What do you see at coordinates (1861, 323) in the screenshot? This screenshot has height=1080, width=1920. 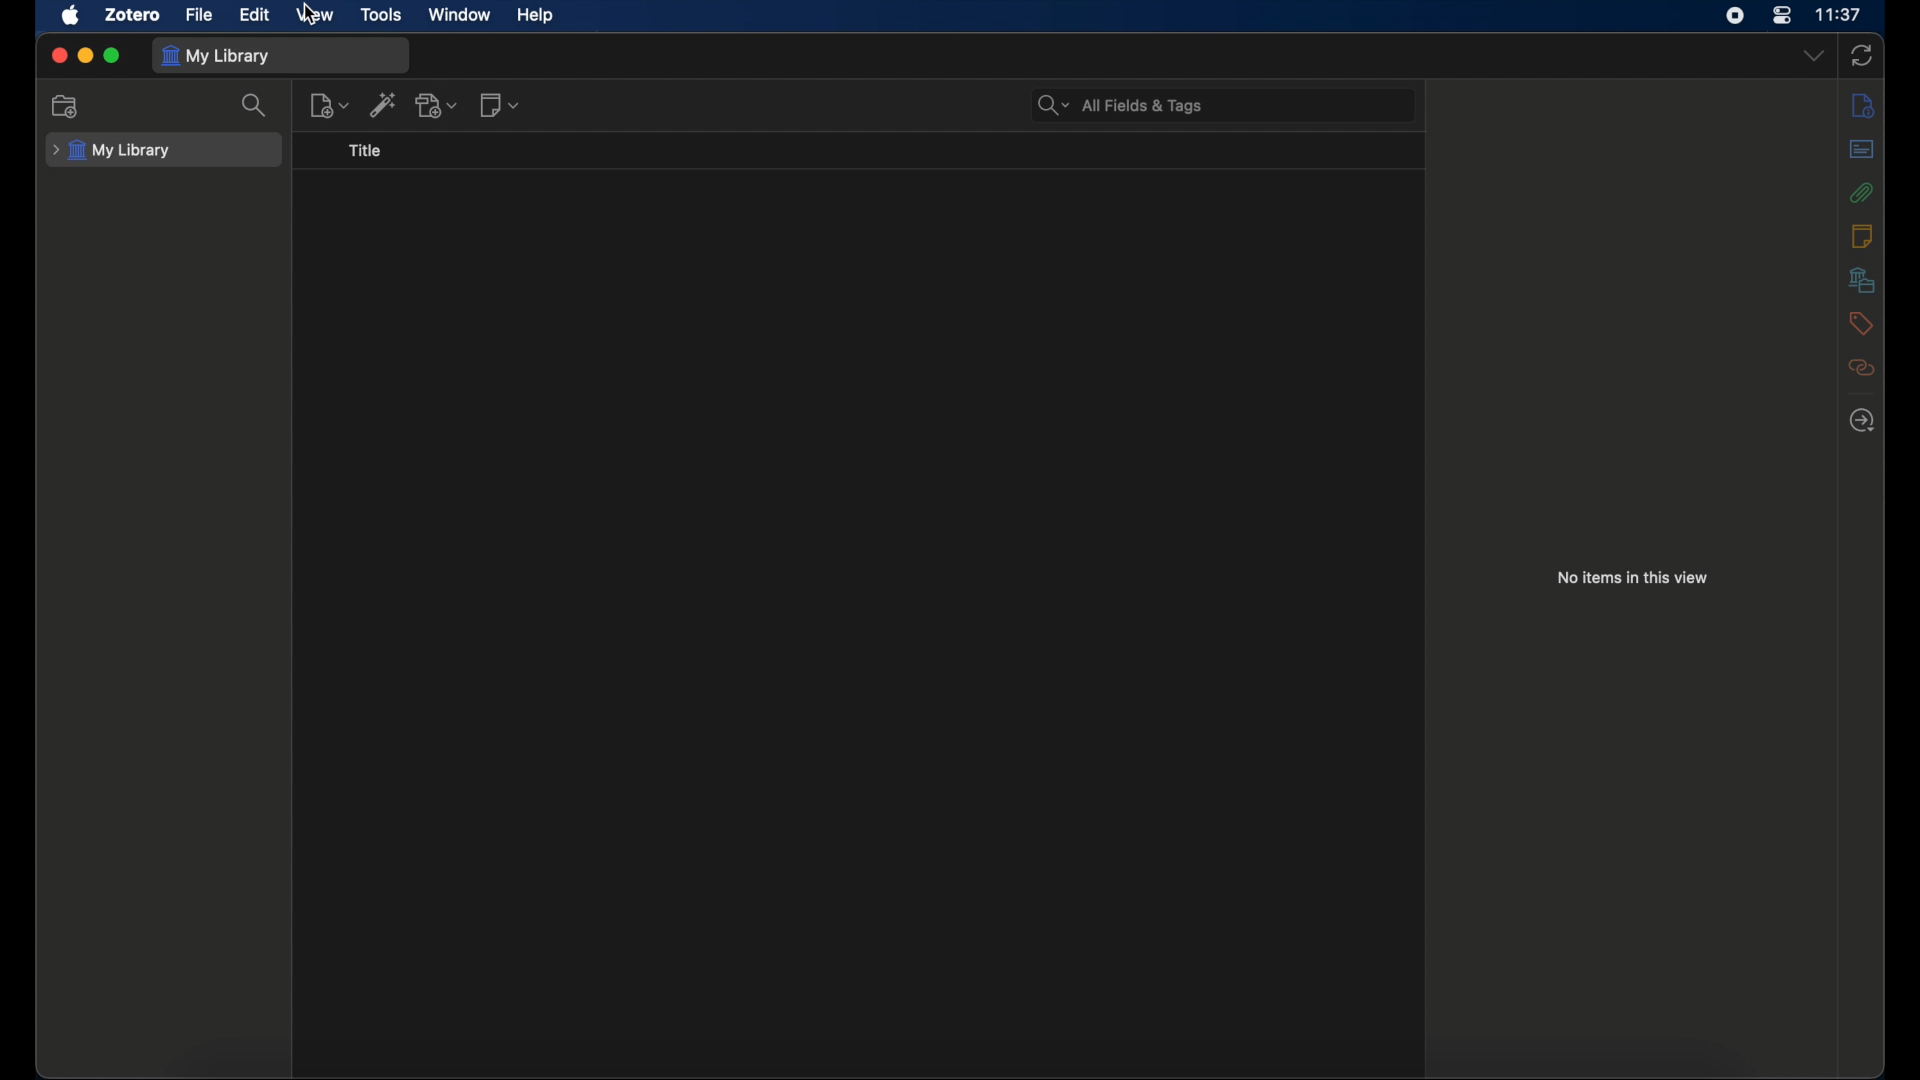 I see `tags` at bounding box center [1861, 323].